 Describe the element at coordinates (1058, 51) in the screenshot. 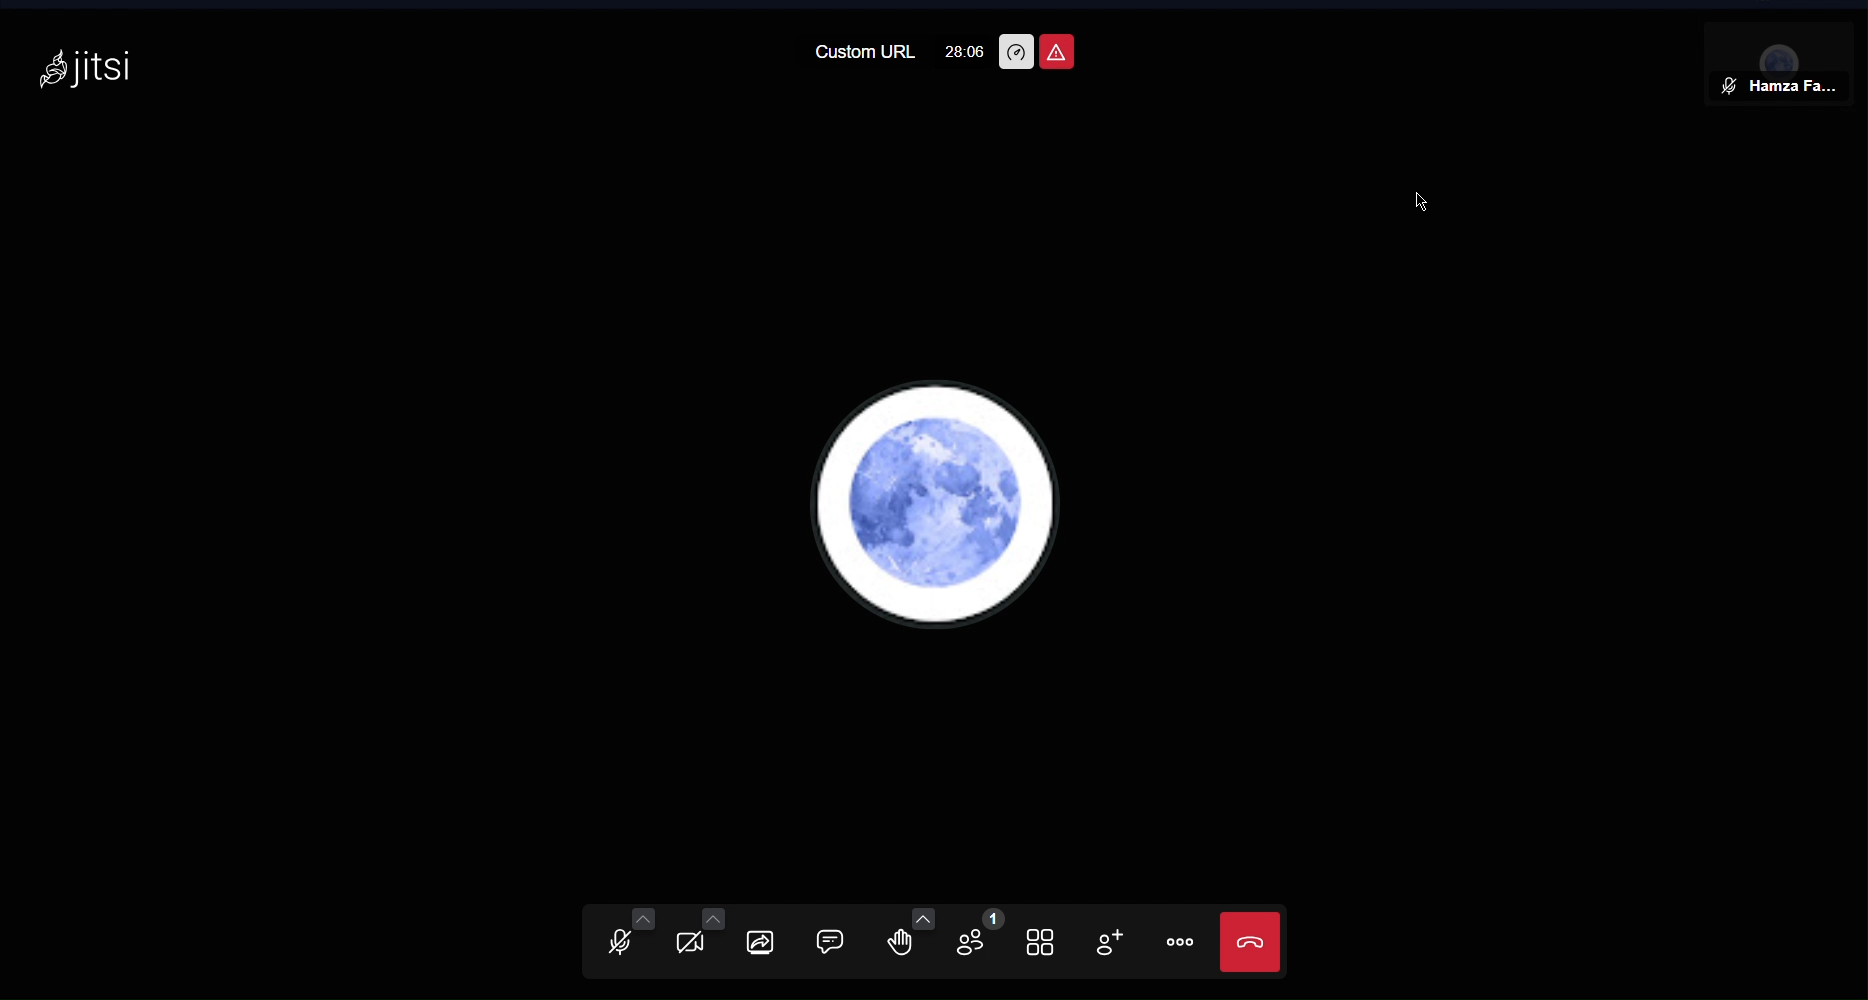

I see `Unsafe Meeting` at that location.